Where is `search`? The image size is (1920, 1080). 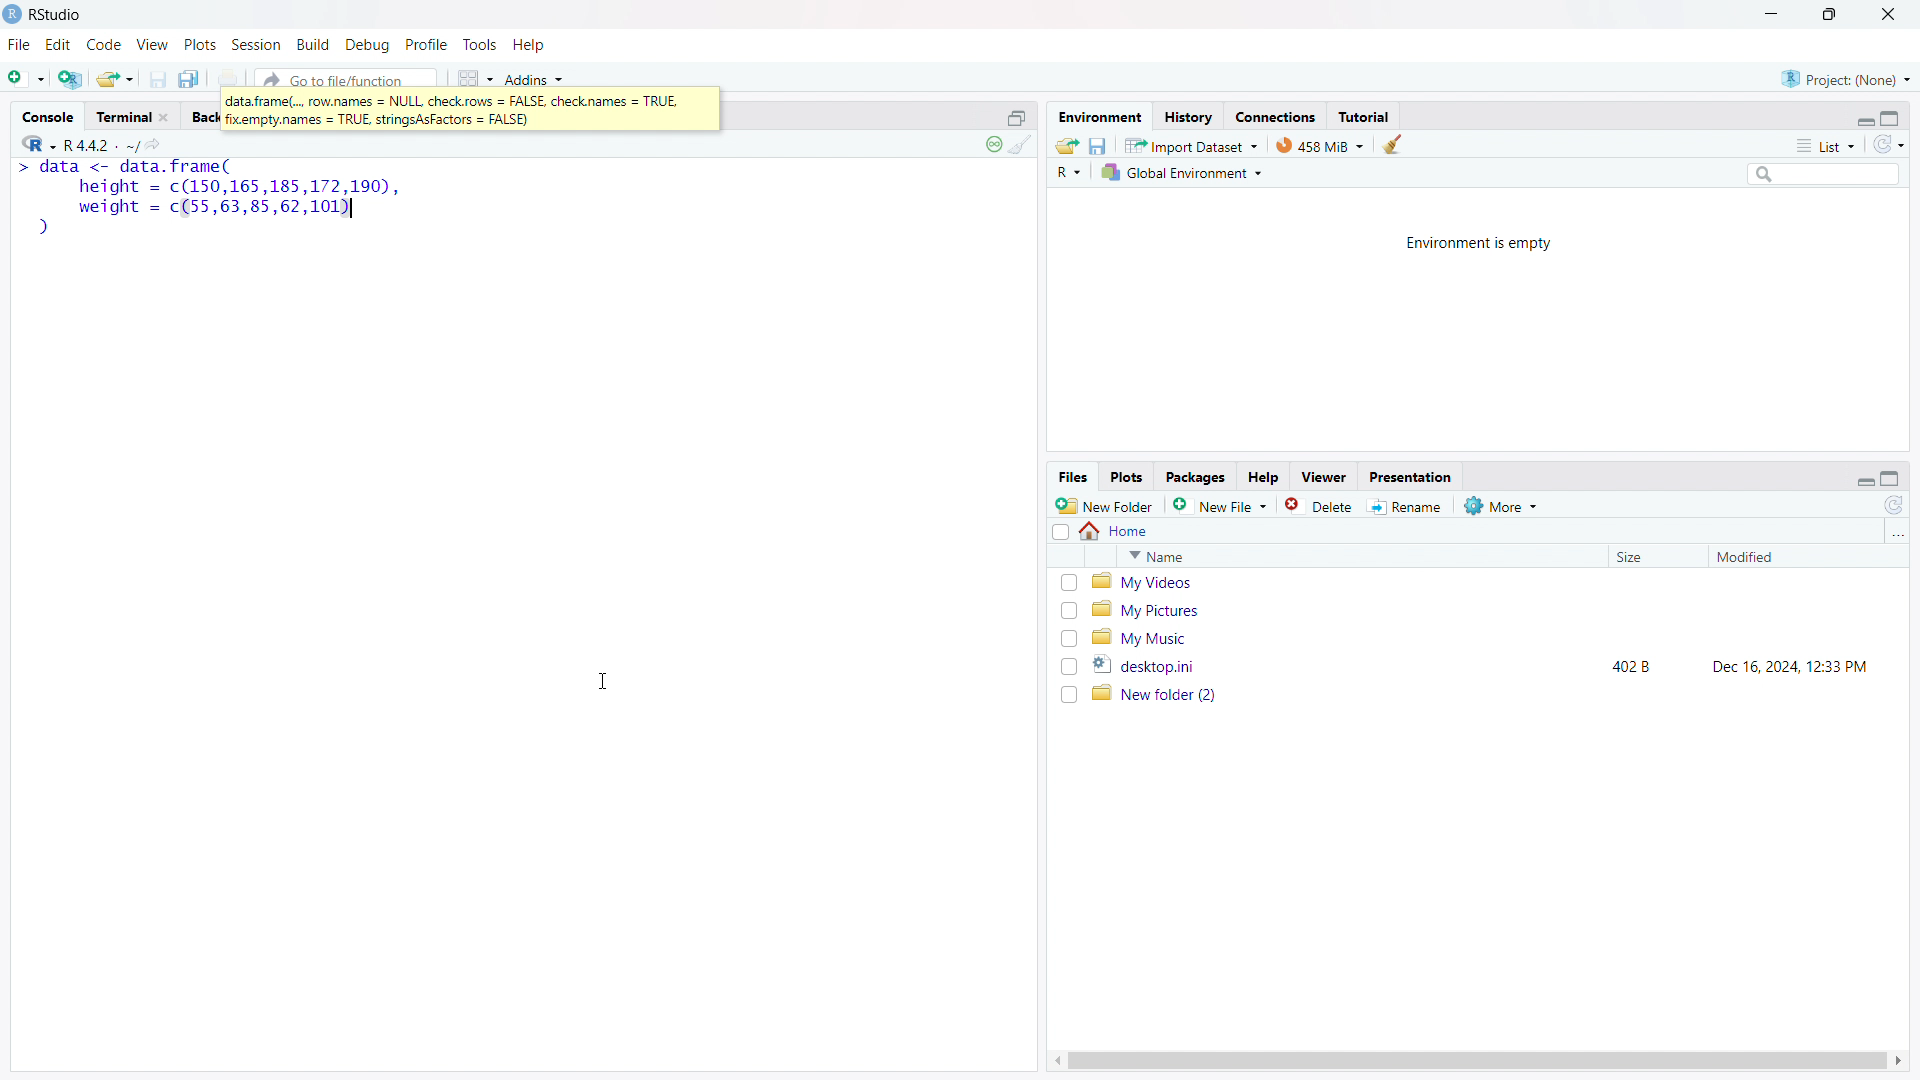
search is located at coordinates (1821, 173).